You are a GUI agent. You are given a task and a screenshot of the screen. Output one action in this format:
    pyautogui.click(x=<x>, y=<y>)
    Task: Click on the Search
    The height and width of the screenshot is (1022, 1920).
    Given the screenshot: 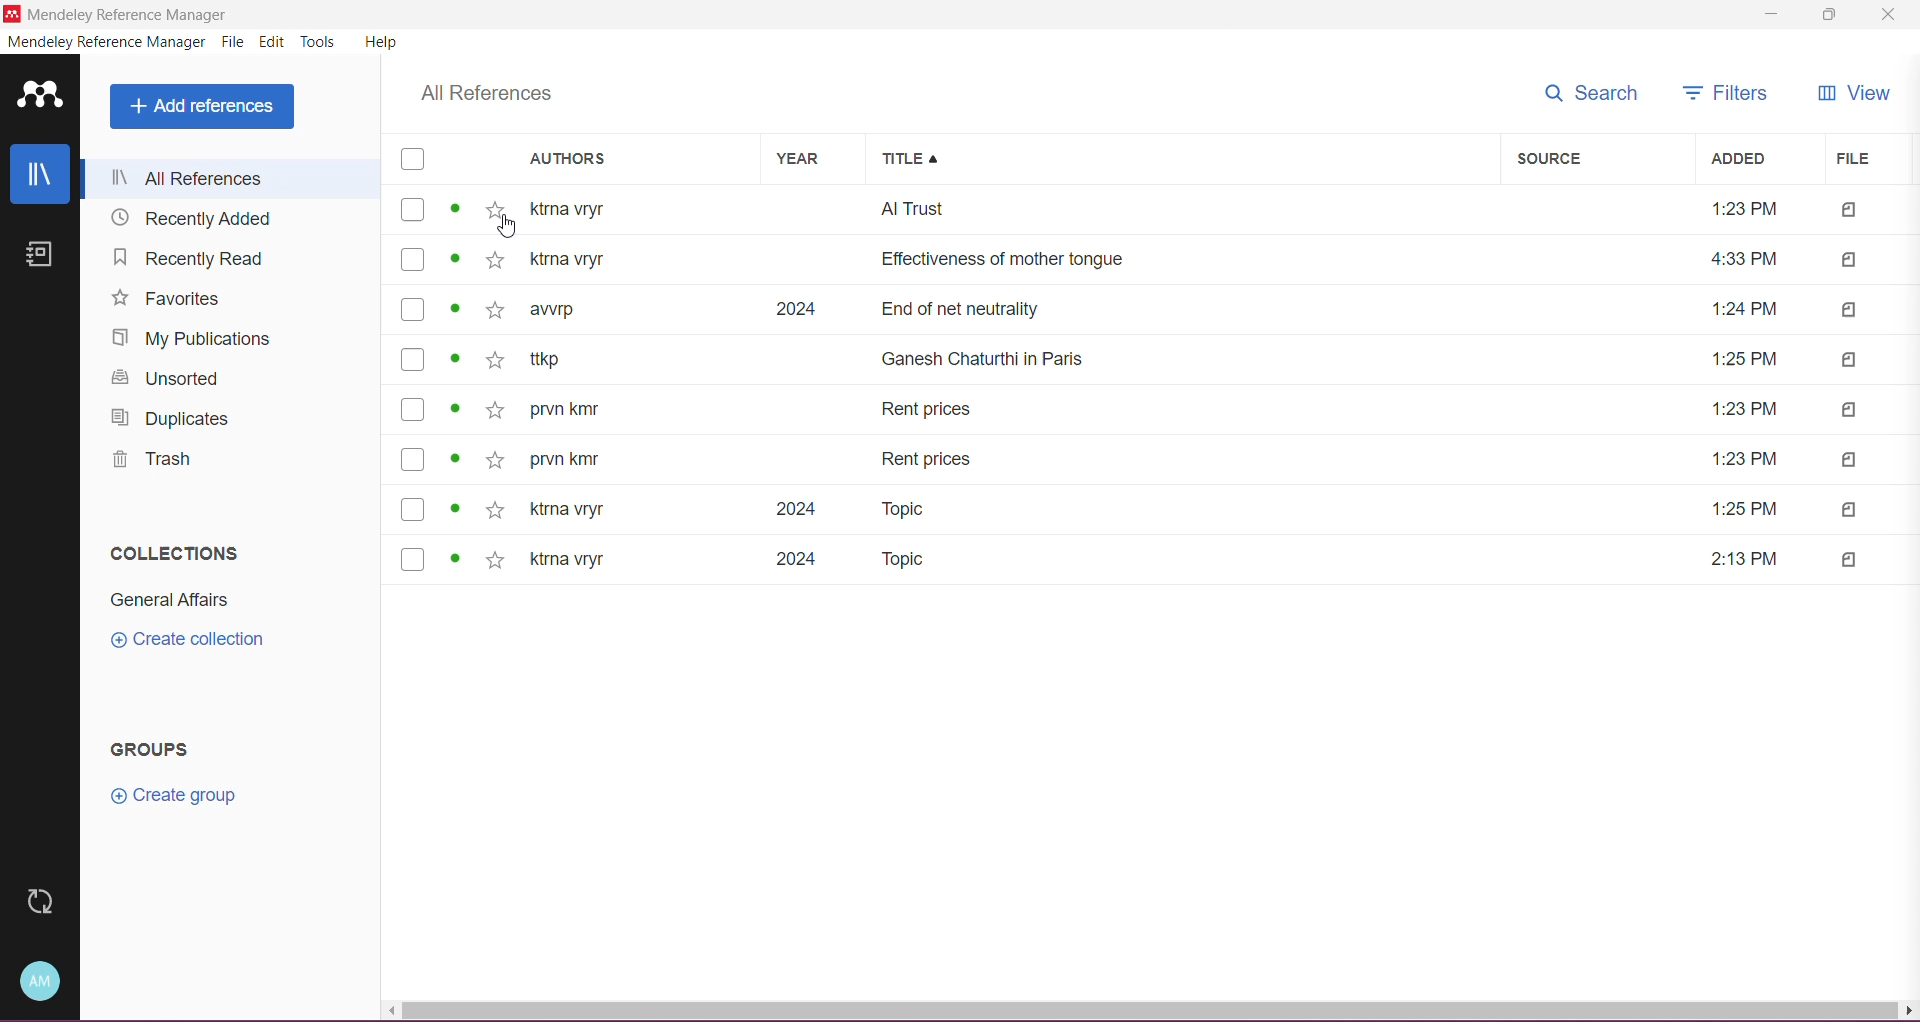 What is the action you would take?
    pyautogui.click(x=1592, y=93)
    